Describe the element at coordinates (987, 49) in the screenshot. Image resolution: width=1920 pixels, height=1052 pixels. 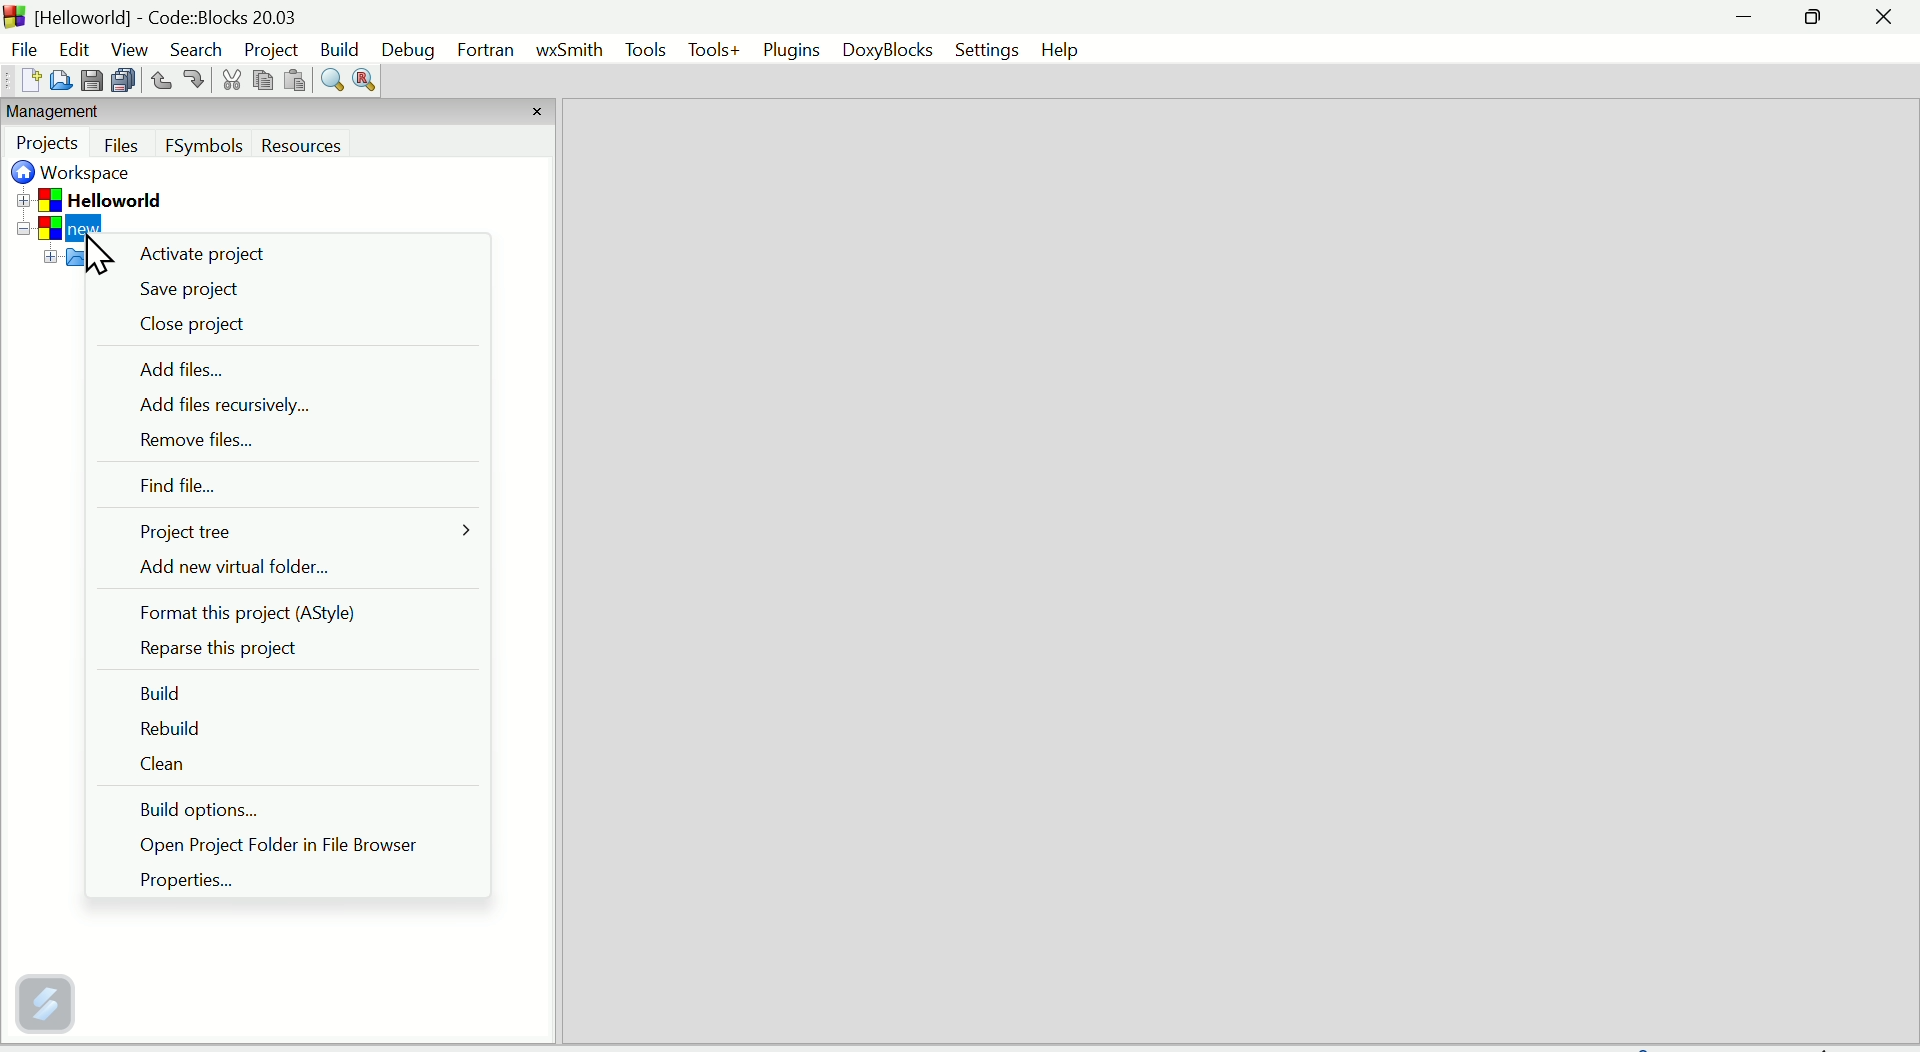
I see `Settings` at that location.